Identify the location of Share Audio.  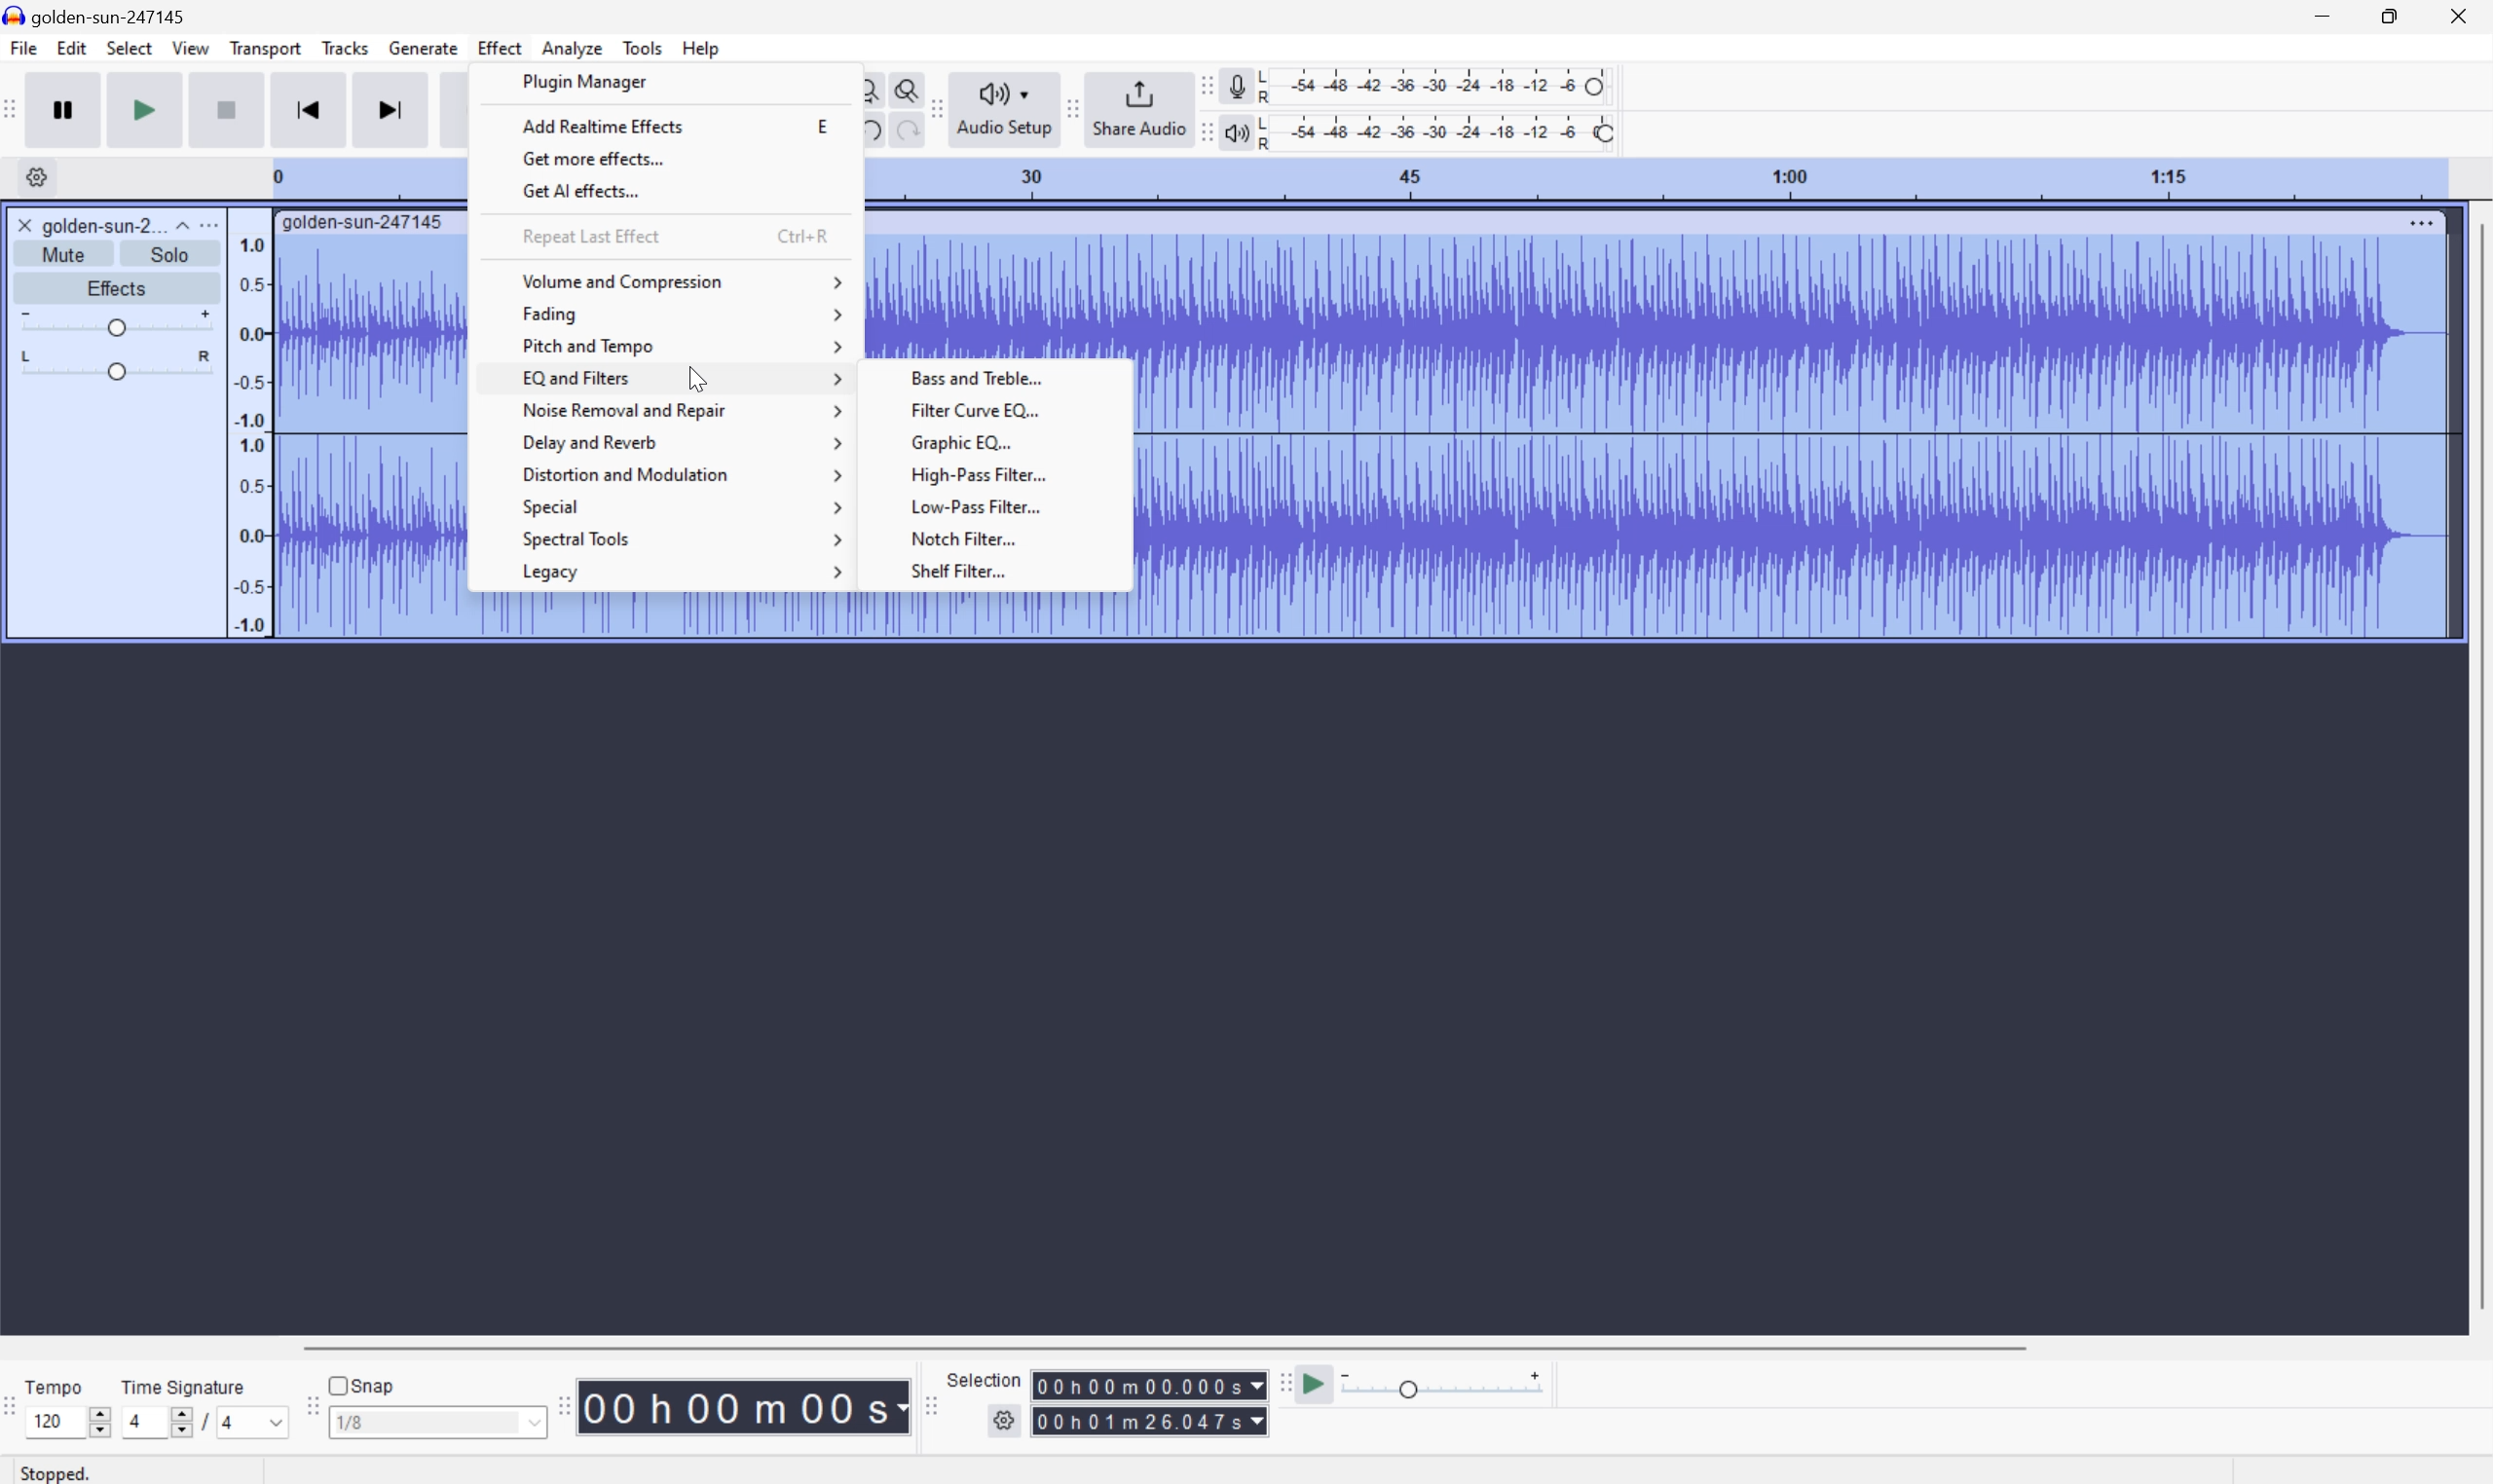
(1138, 107).